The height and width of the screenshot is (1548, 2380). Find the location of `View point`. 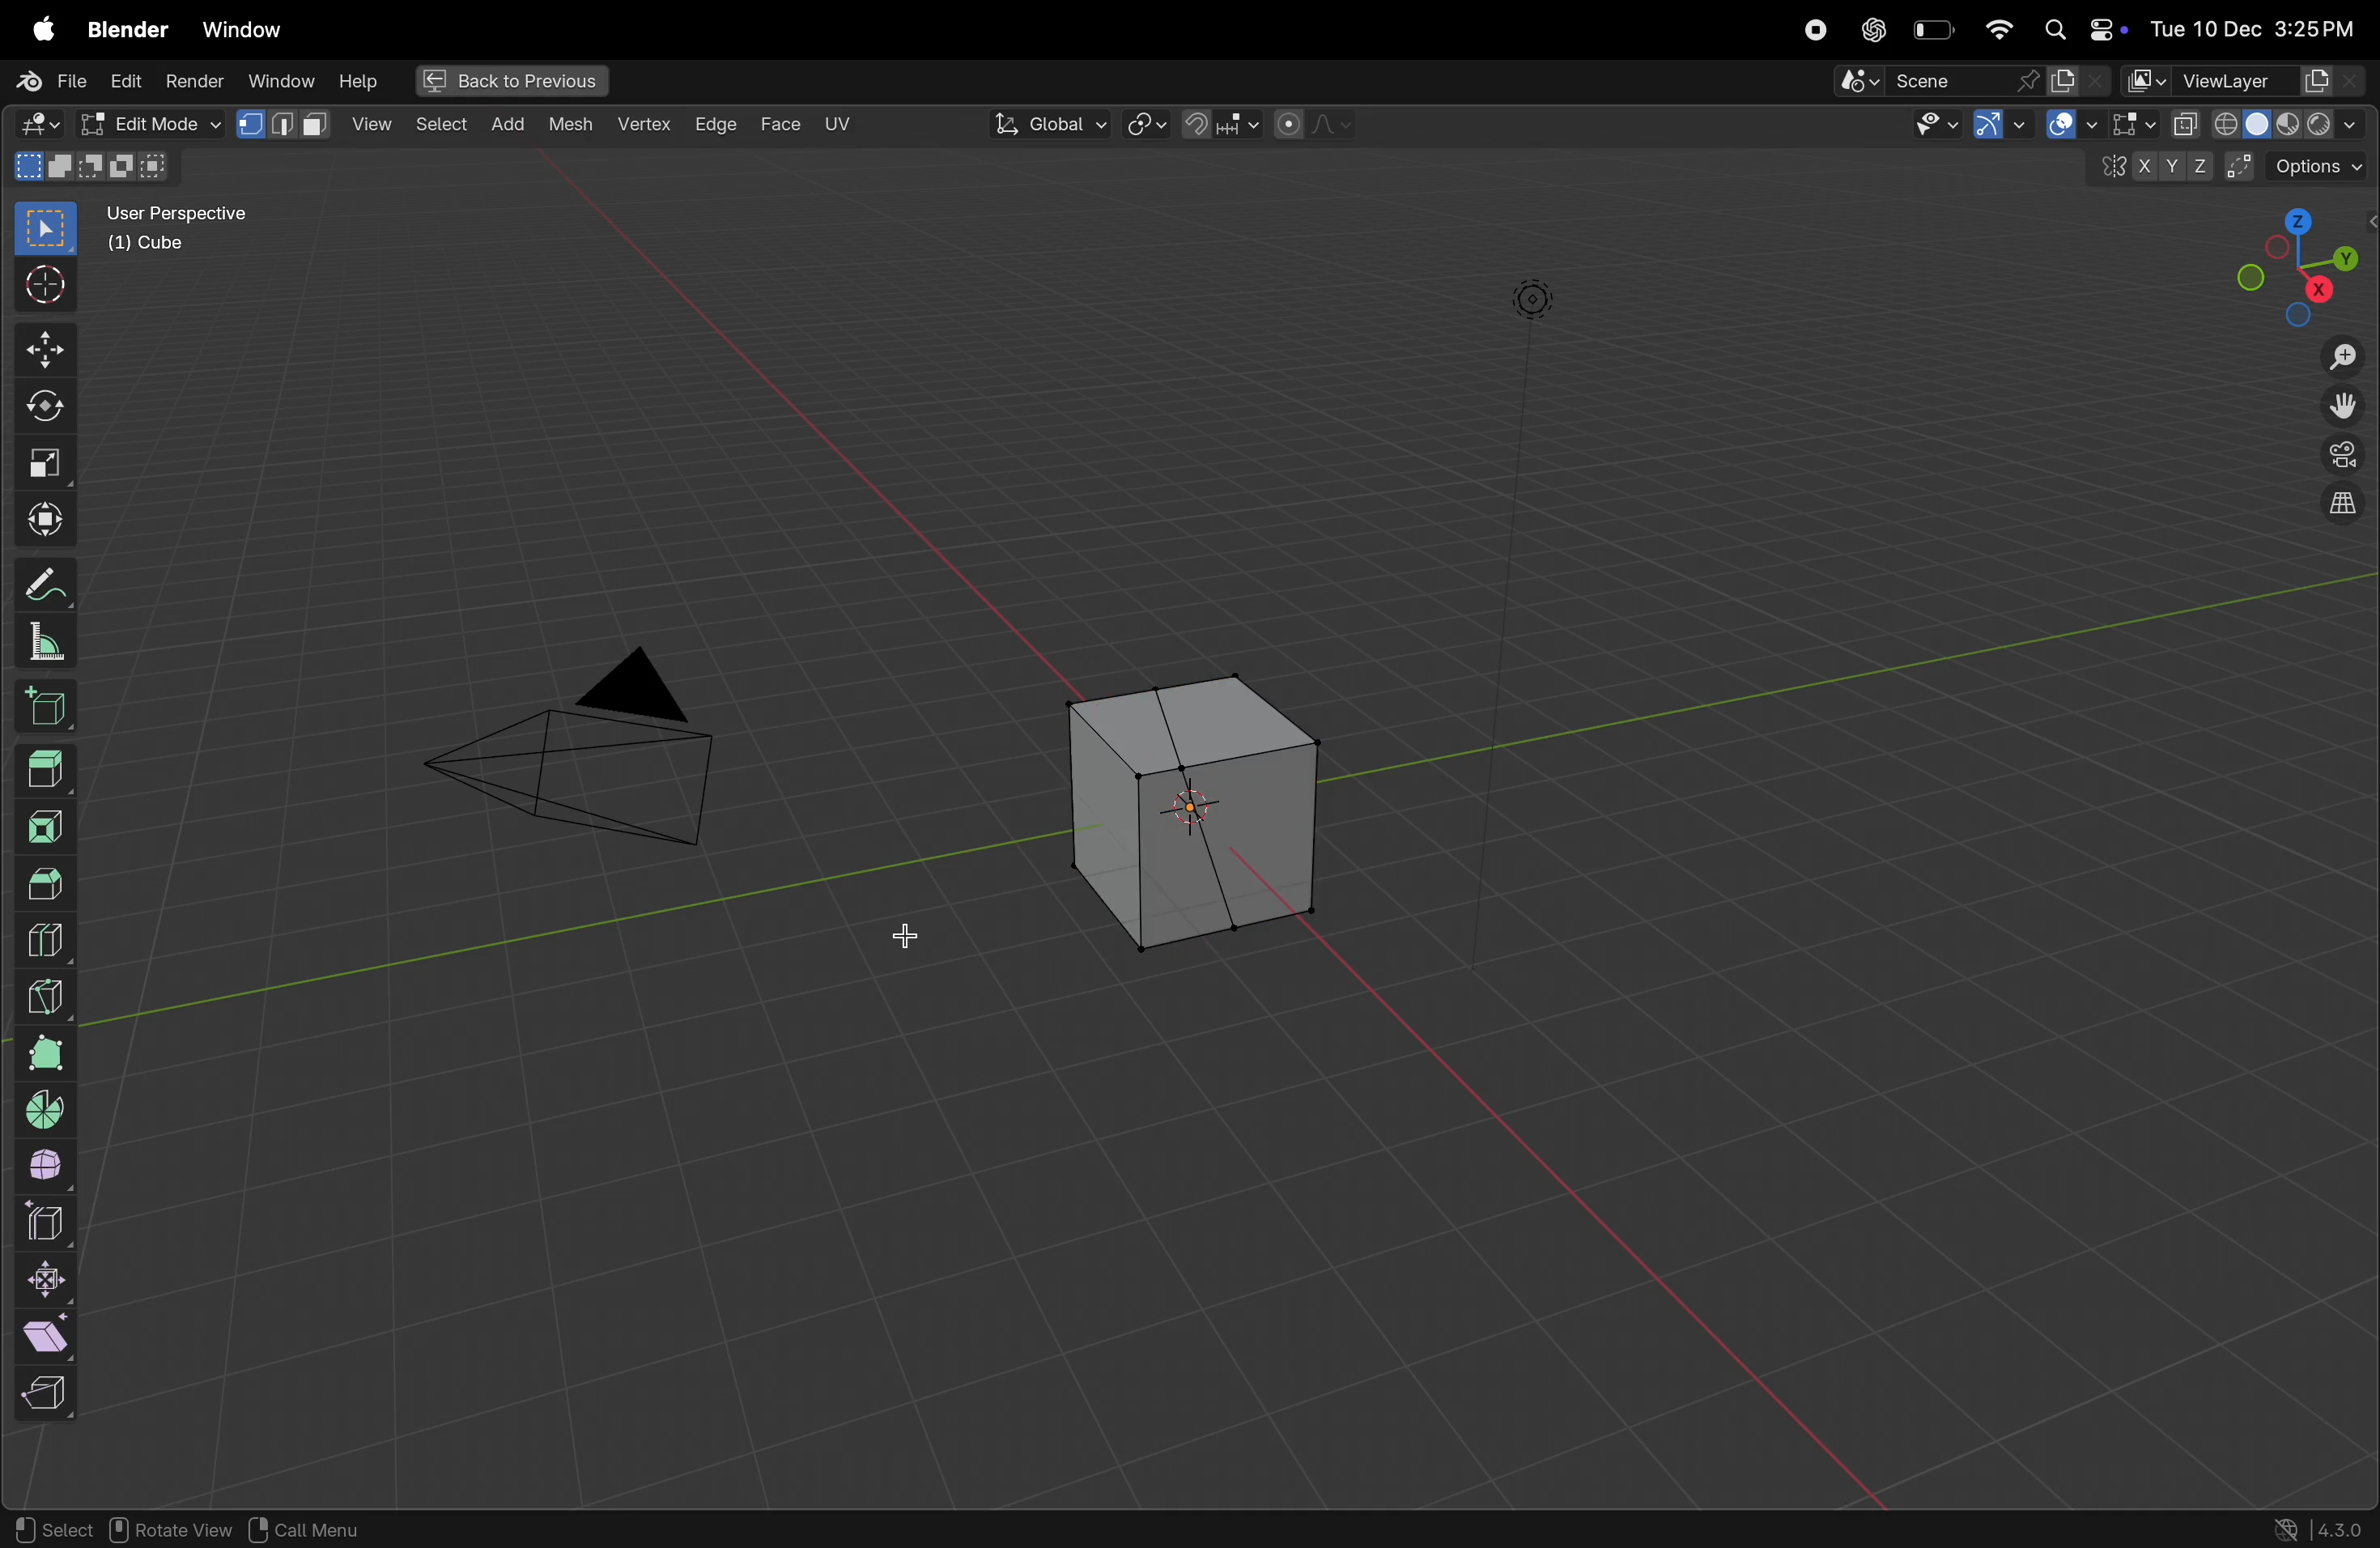

View point is located at coordinates (2300, 264).